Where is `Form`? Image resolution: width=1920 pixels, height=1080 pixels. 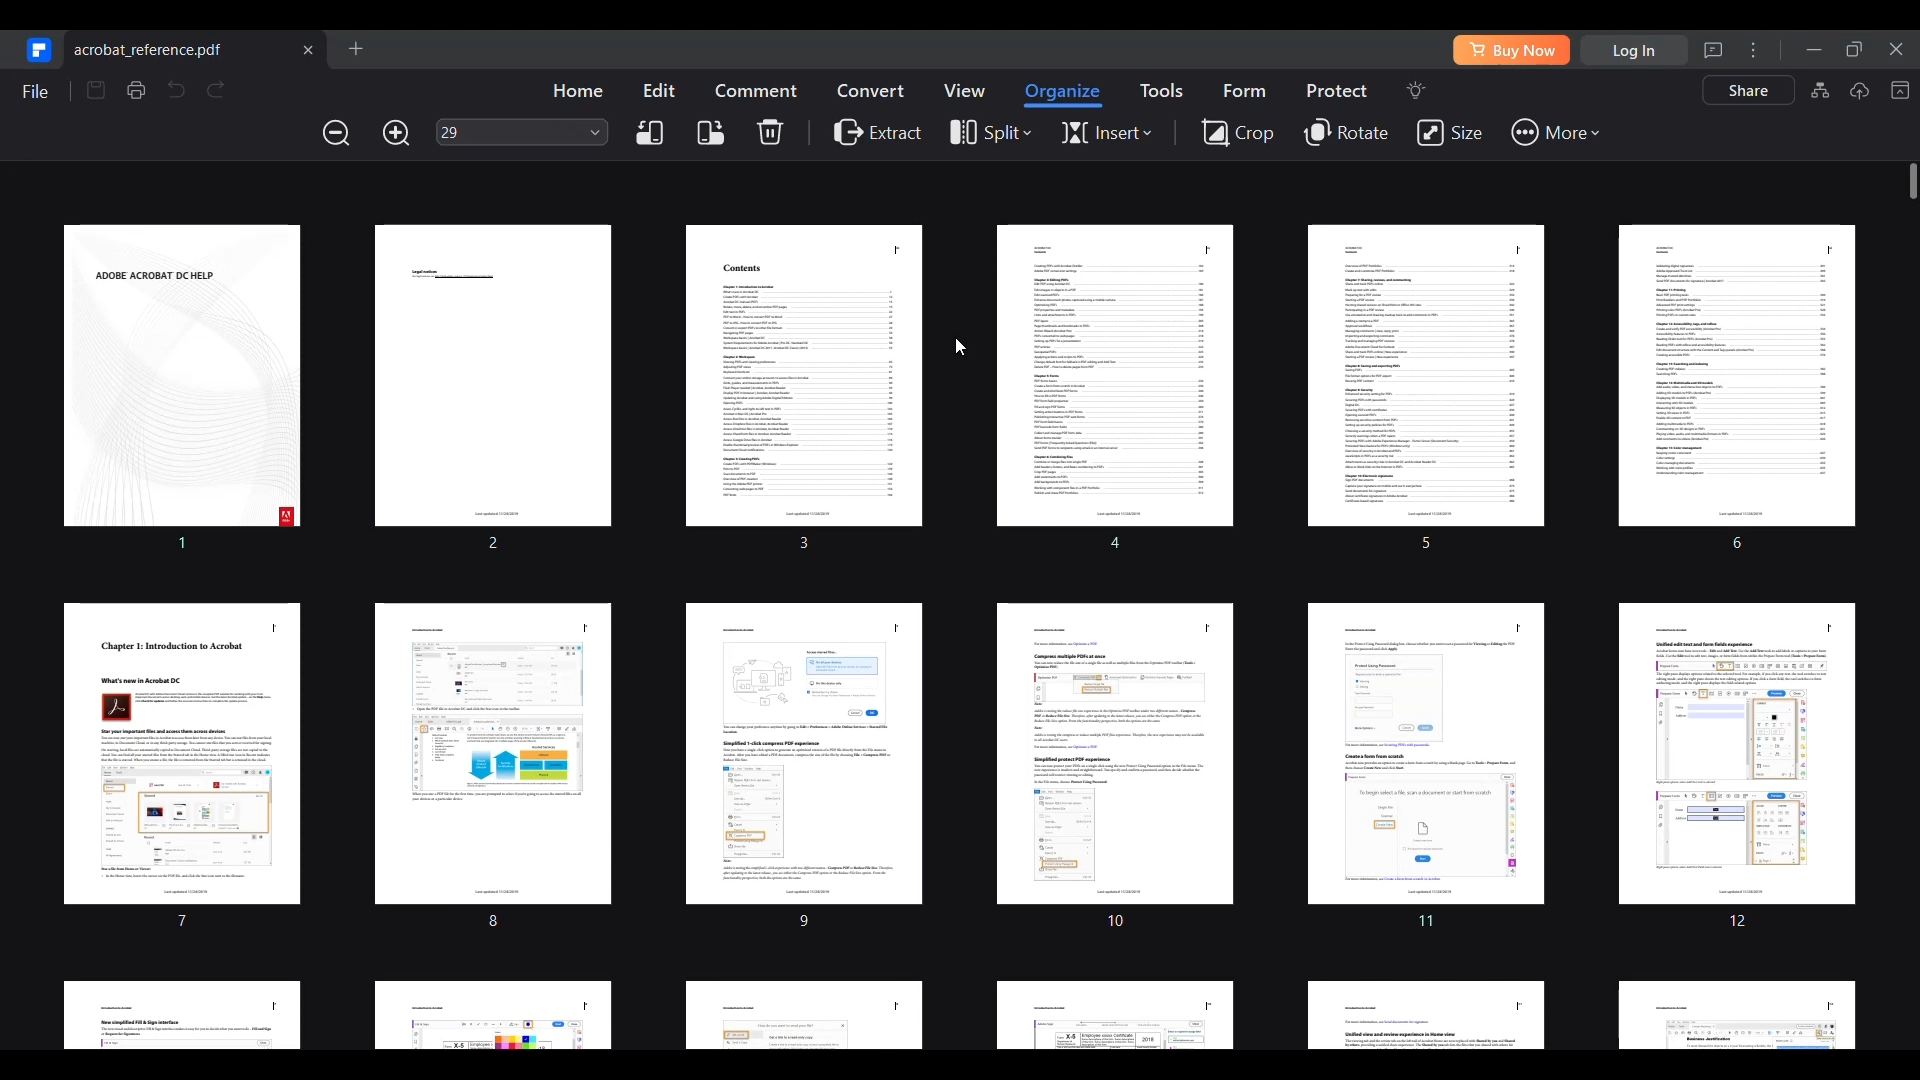
Form is located at coordinates (1244, 90).